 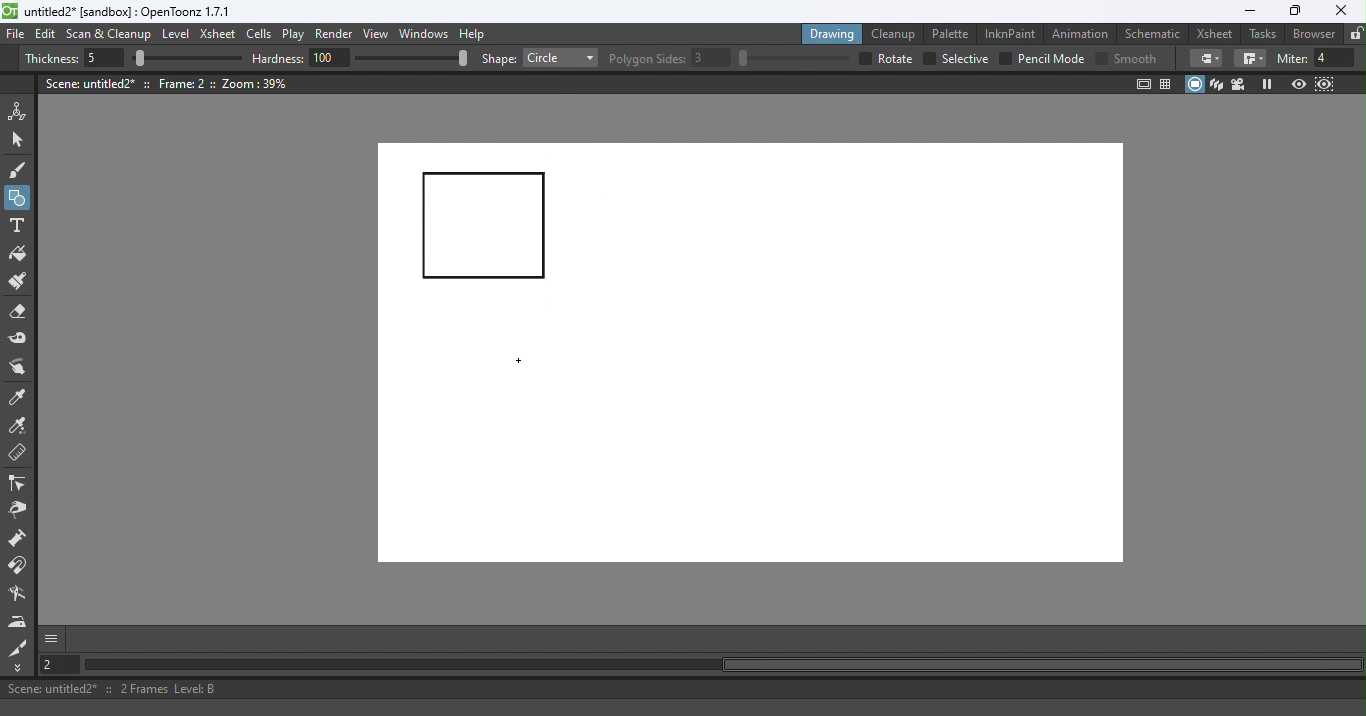 What do you see at coordinates (1291, 58) in the screenshot?
I see `miter` at bounding box center [1291, 58].